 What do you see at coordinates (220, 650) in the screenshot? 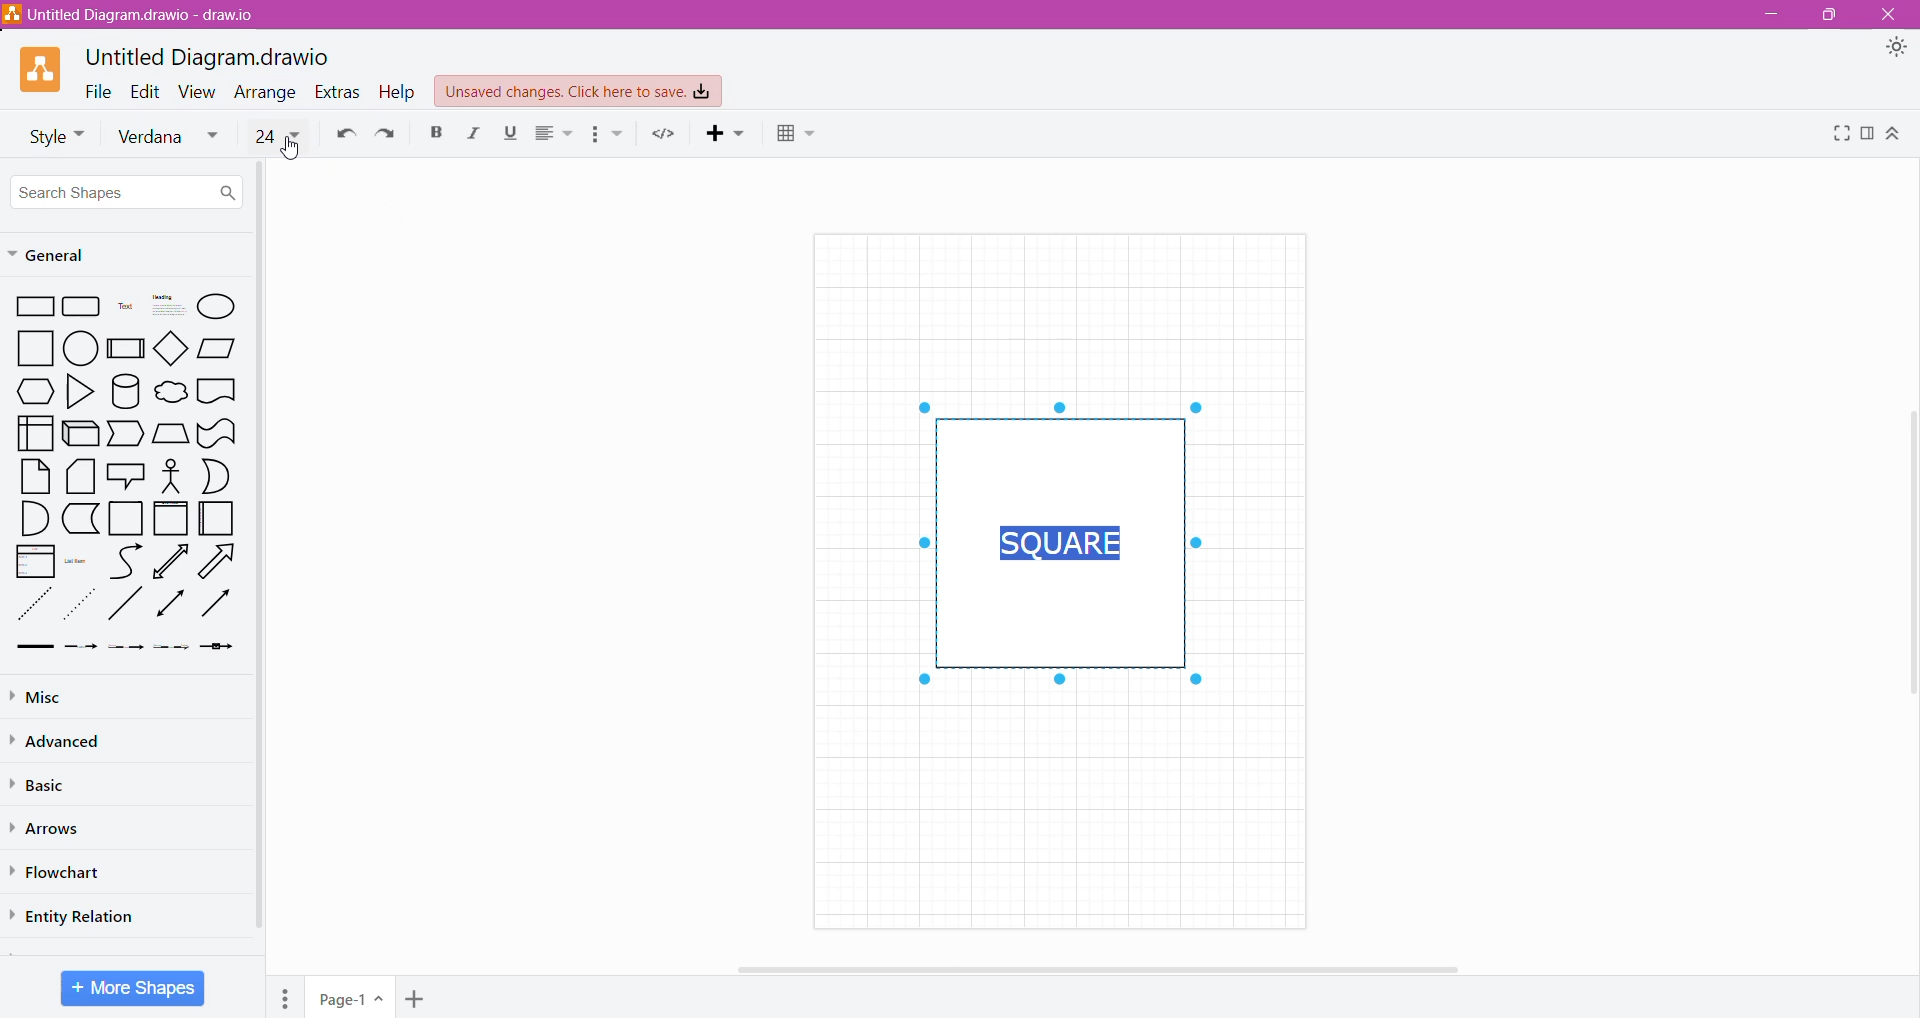
I see `Arrow with a Box ` at bounding box center [220, 650].